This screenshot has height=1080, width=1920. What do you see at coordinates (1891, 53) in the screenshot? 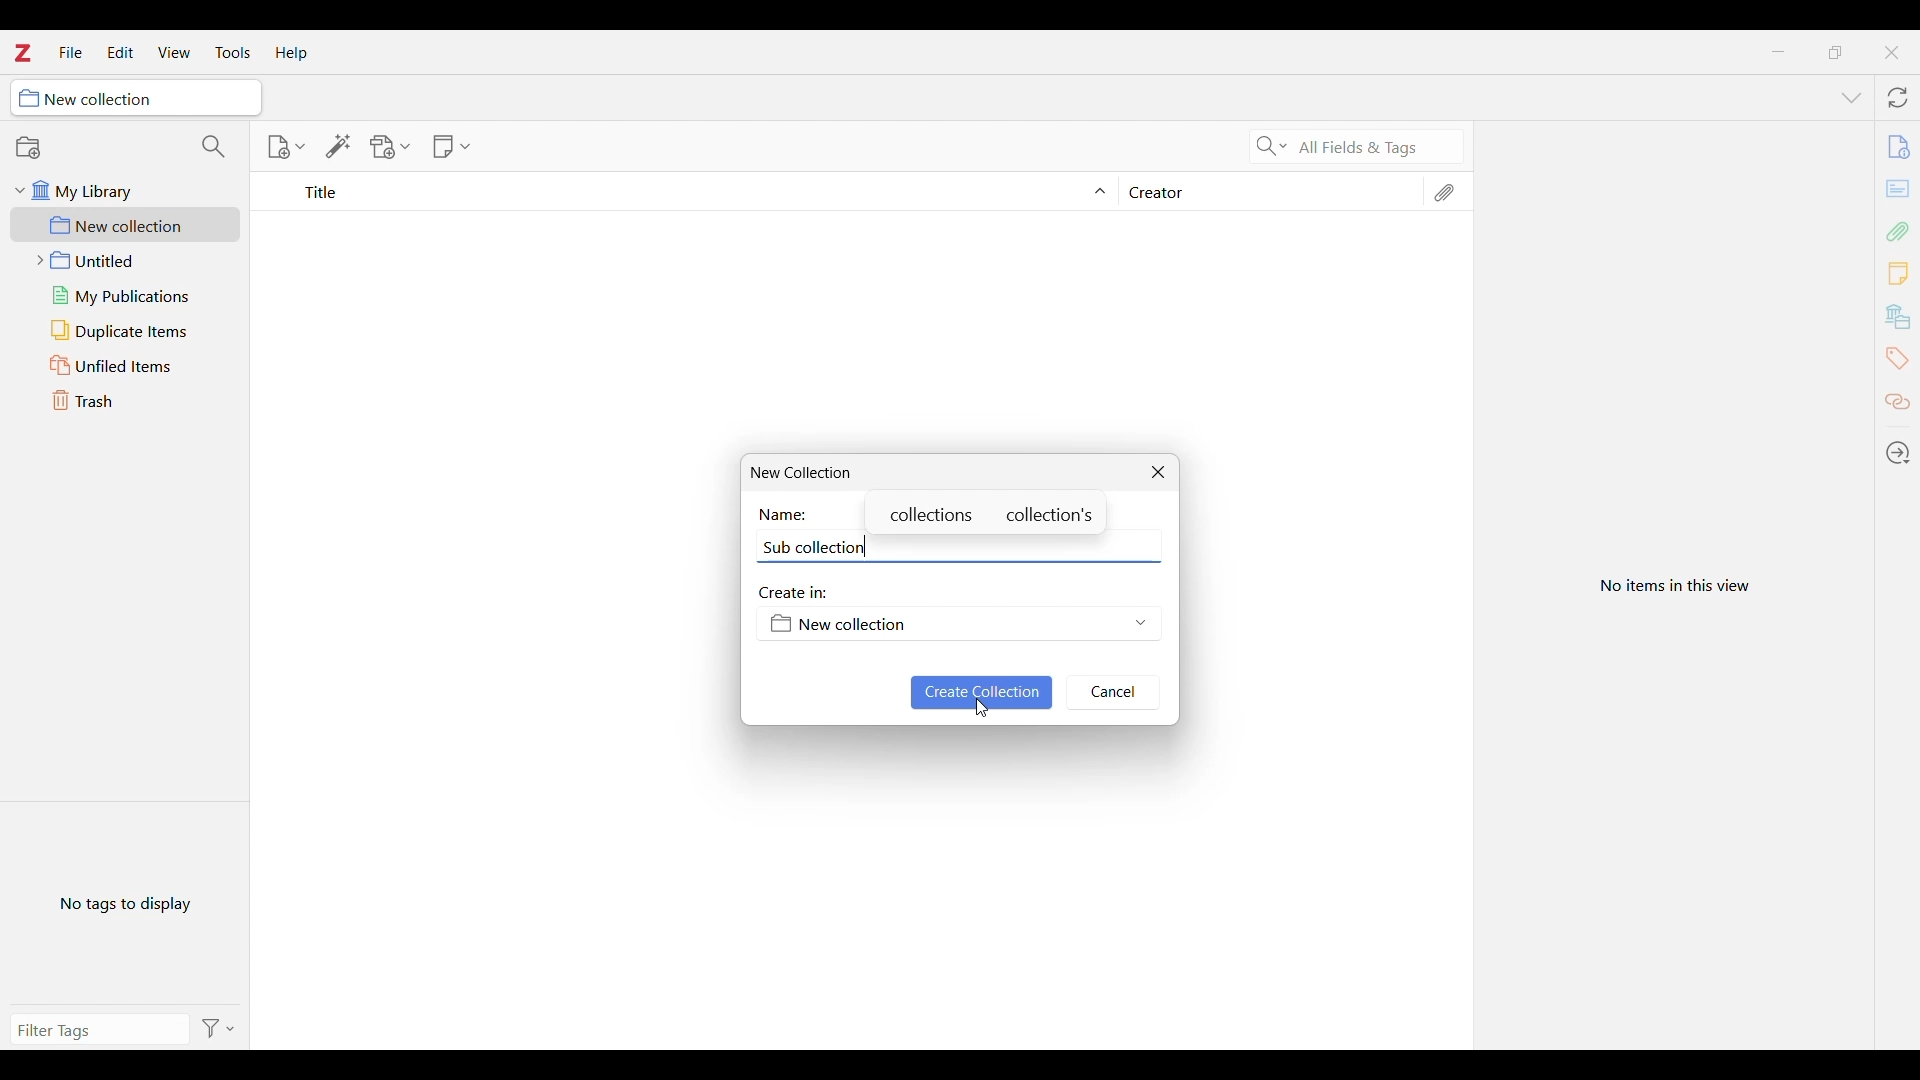
I see `Close interface` at bounding box center [1891, 53].